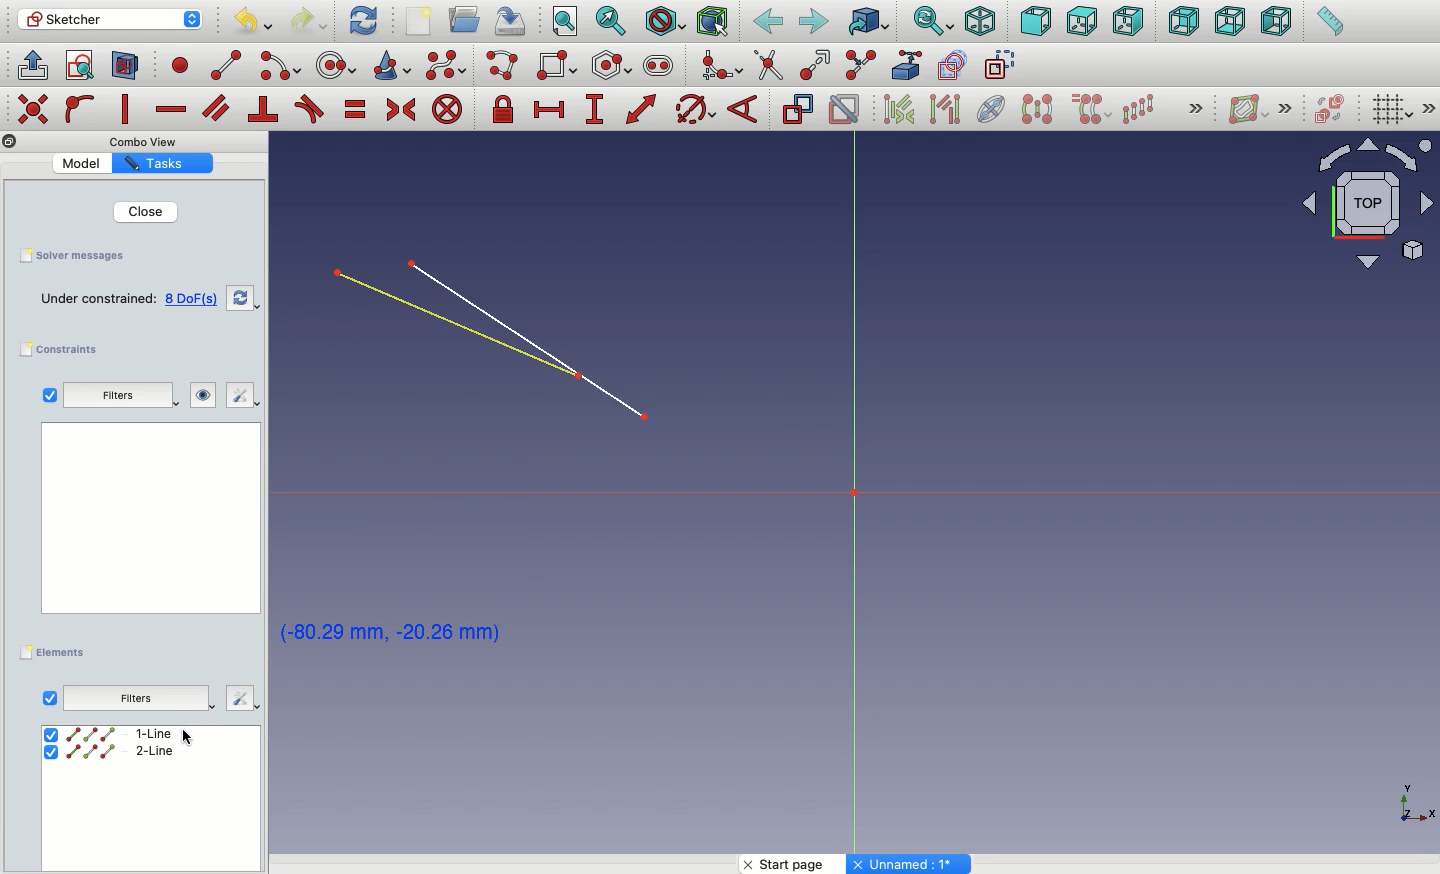 The image size is (1440, 874). What do you see at coordinates (80, 111) in the screenshot?
I see `Constrain point on to object` at bounding box center [80, 111].